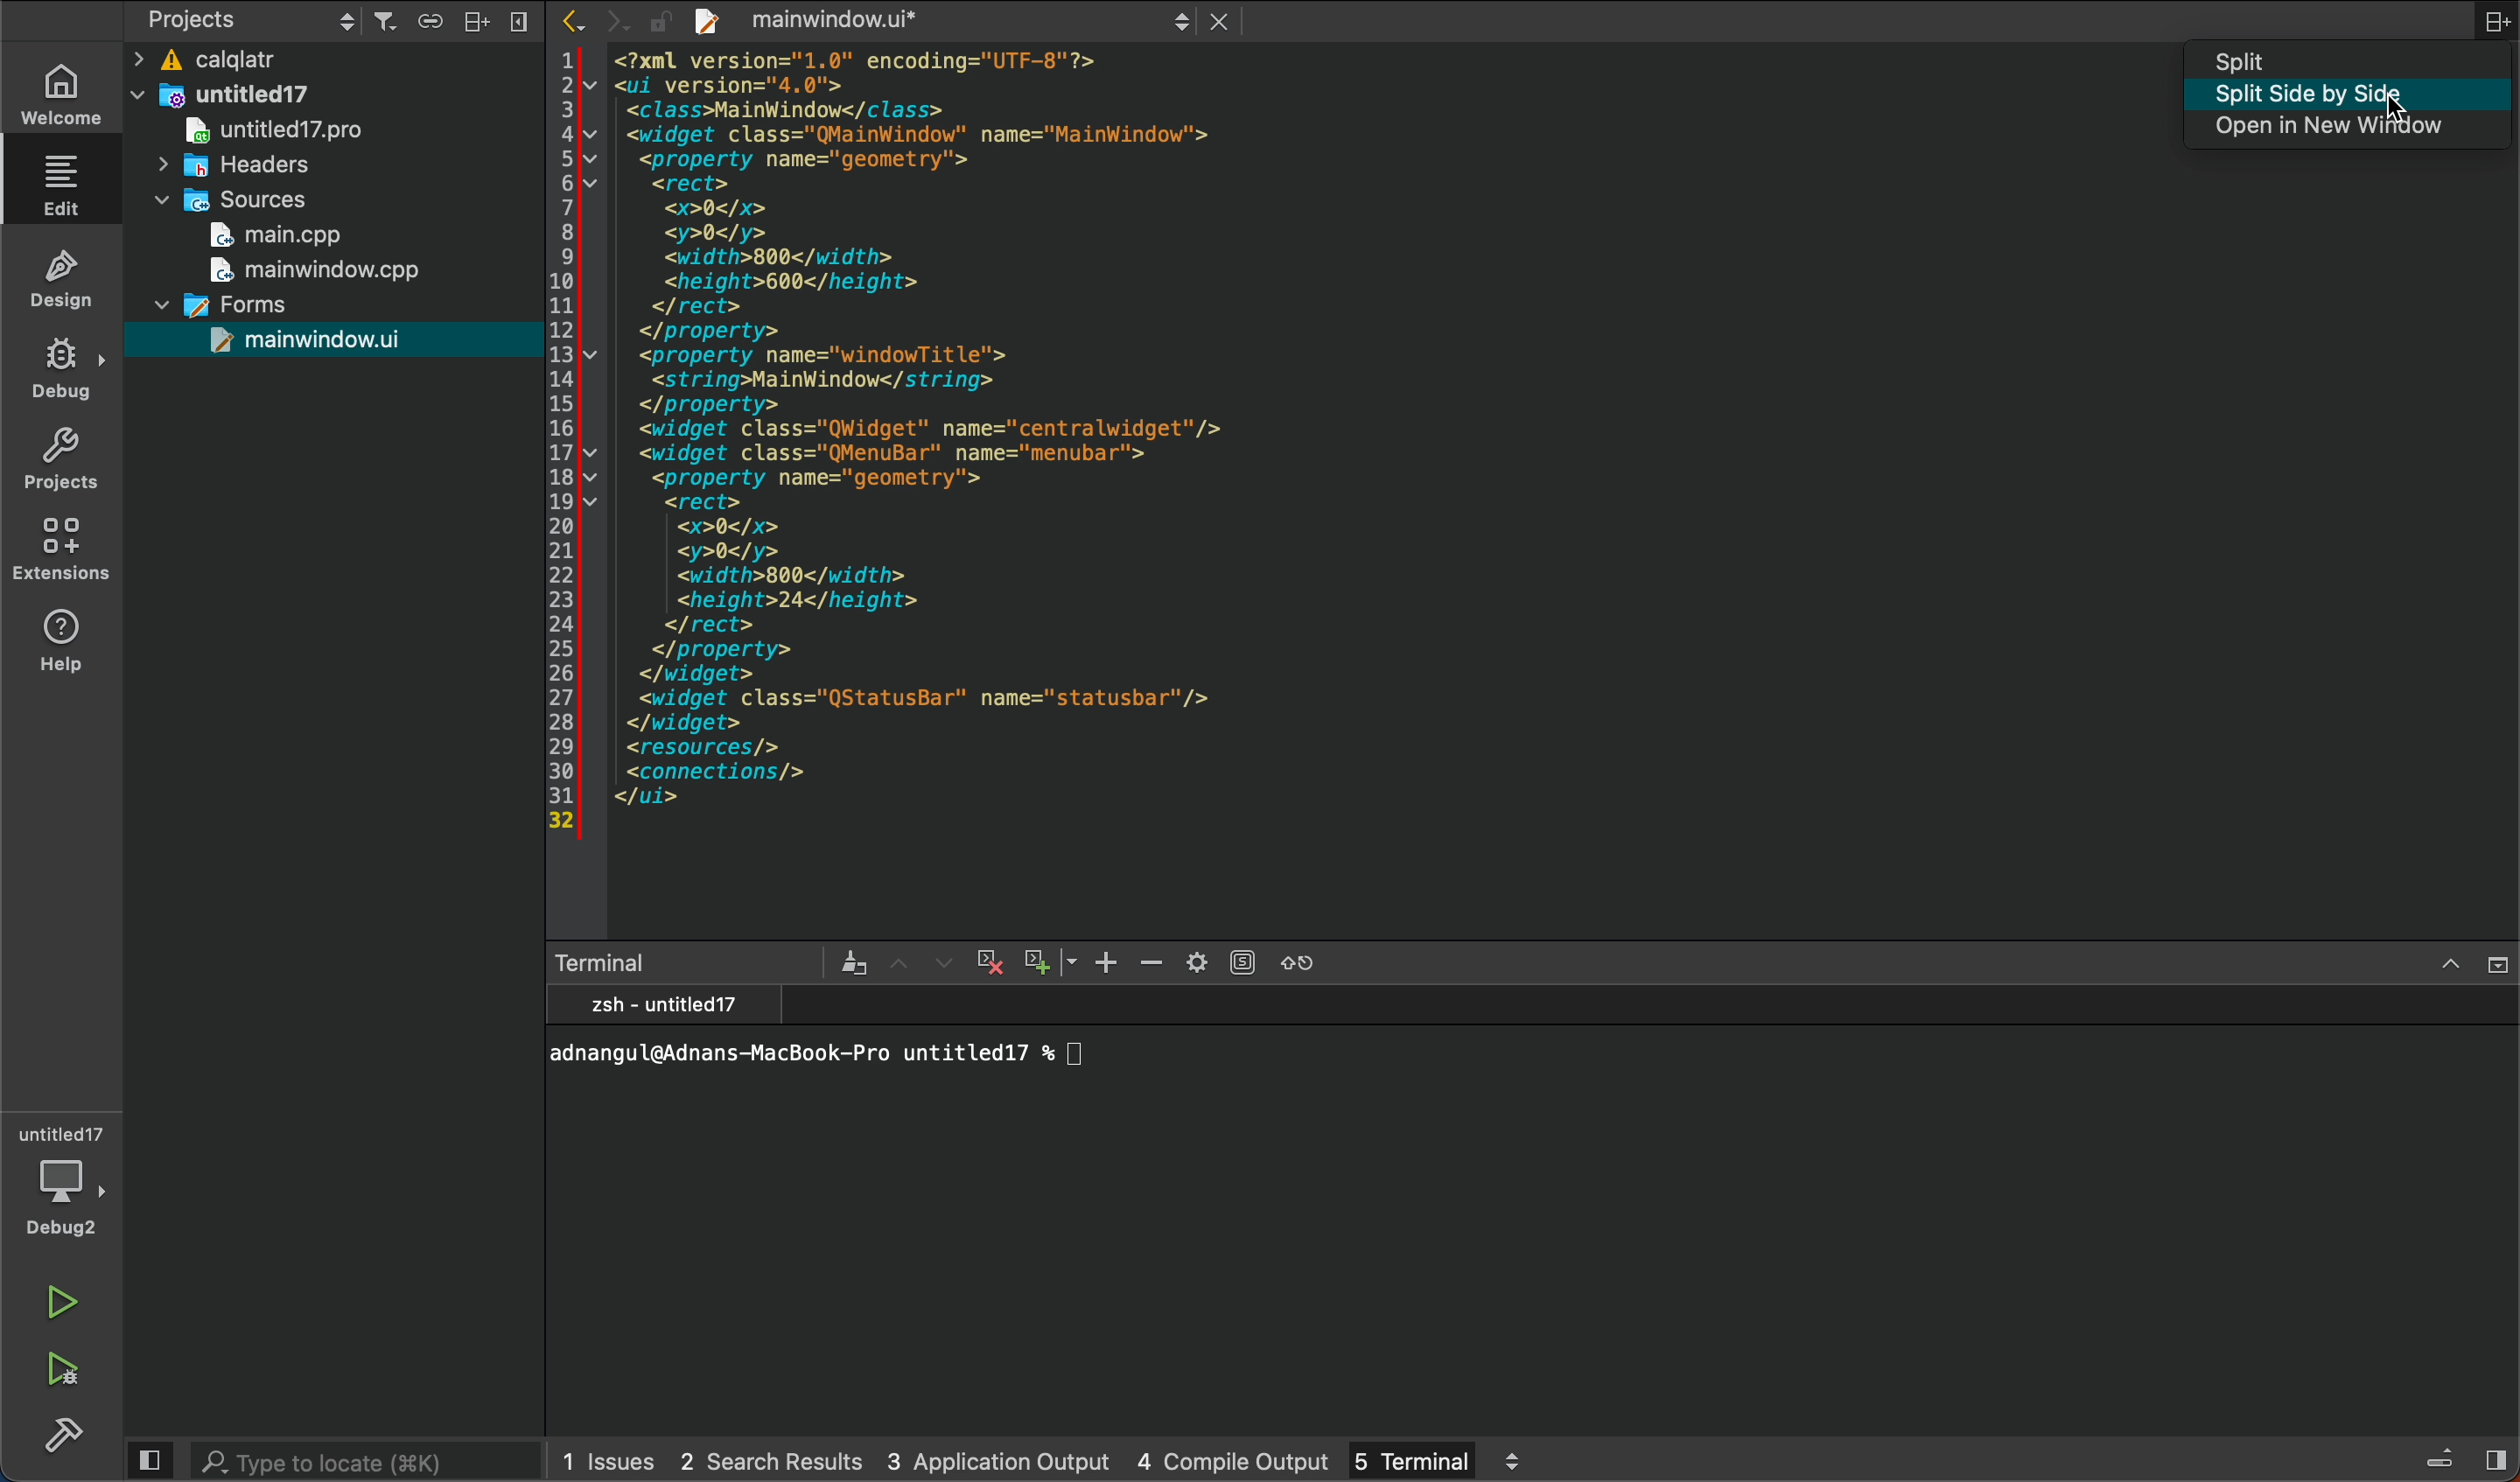 The height and width of the screenshot is (1482, 2520). What do you see at coordinates (1048, 959) in the screenshot?
I see `zoom out` at bounding box center [1048, 959].